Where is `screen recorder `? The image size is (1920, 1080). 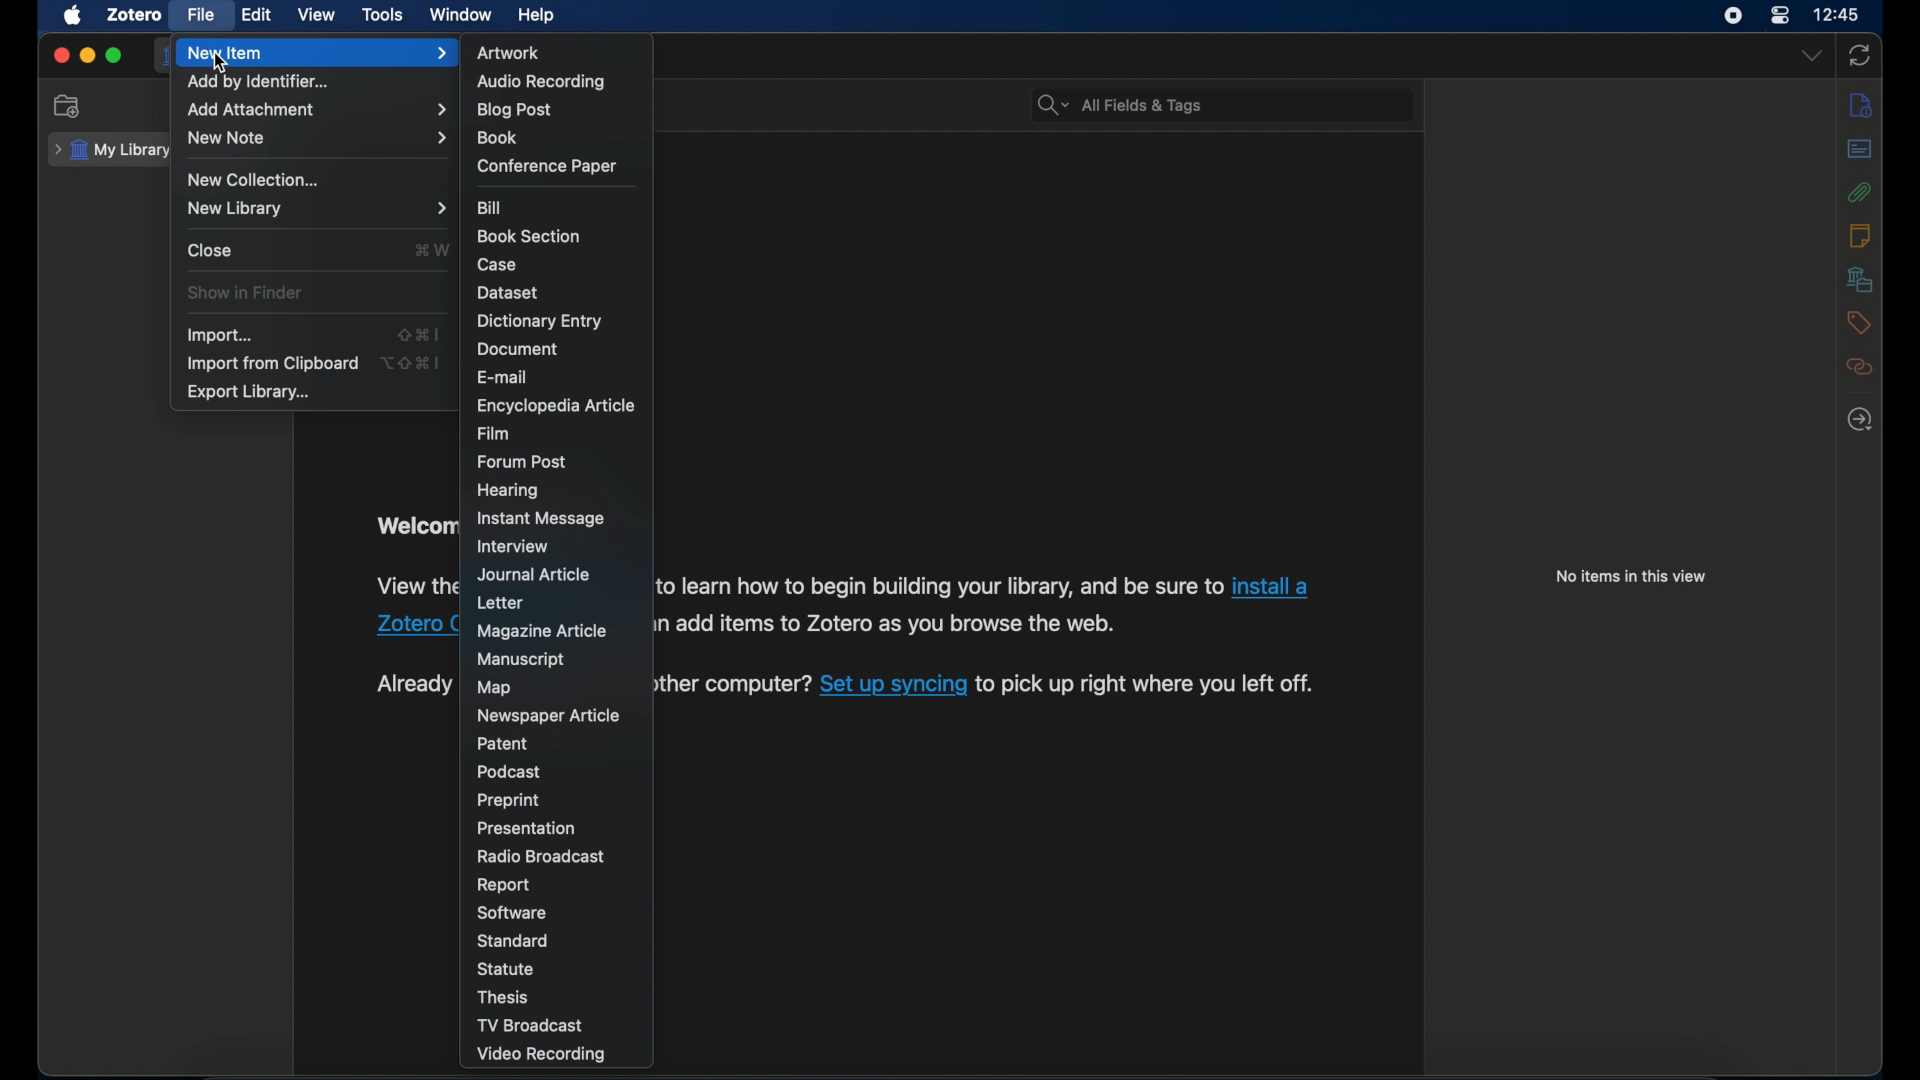
screen recorder  is located at coordinates (1730, 16).